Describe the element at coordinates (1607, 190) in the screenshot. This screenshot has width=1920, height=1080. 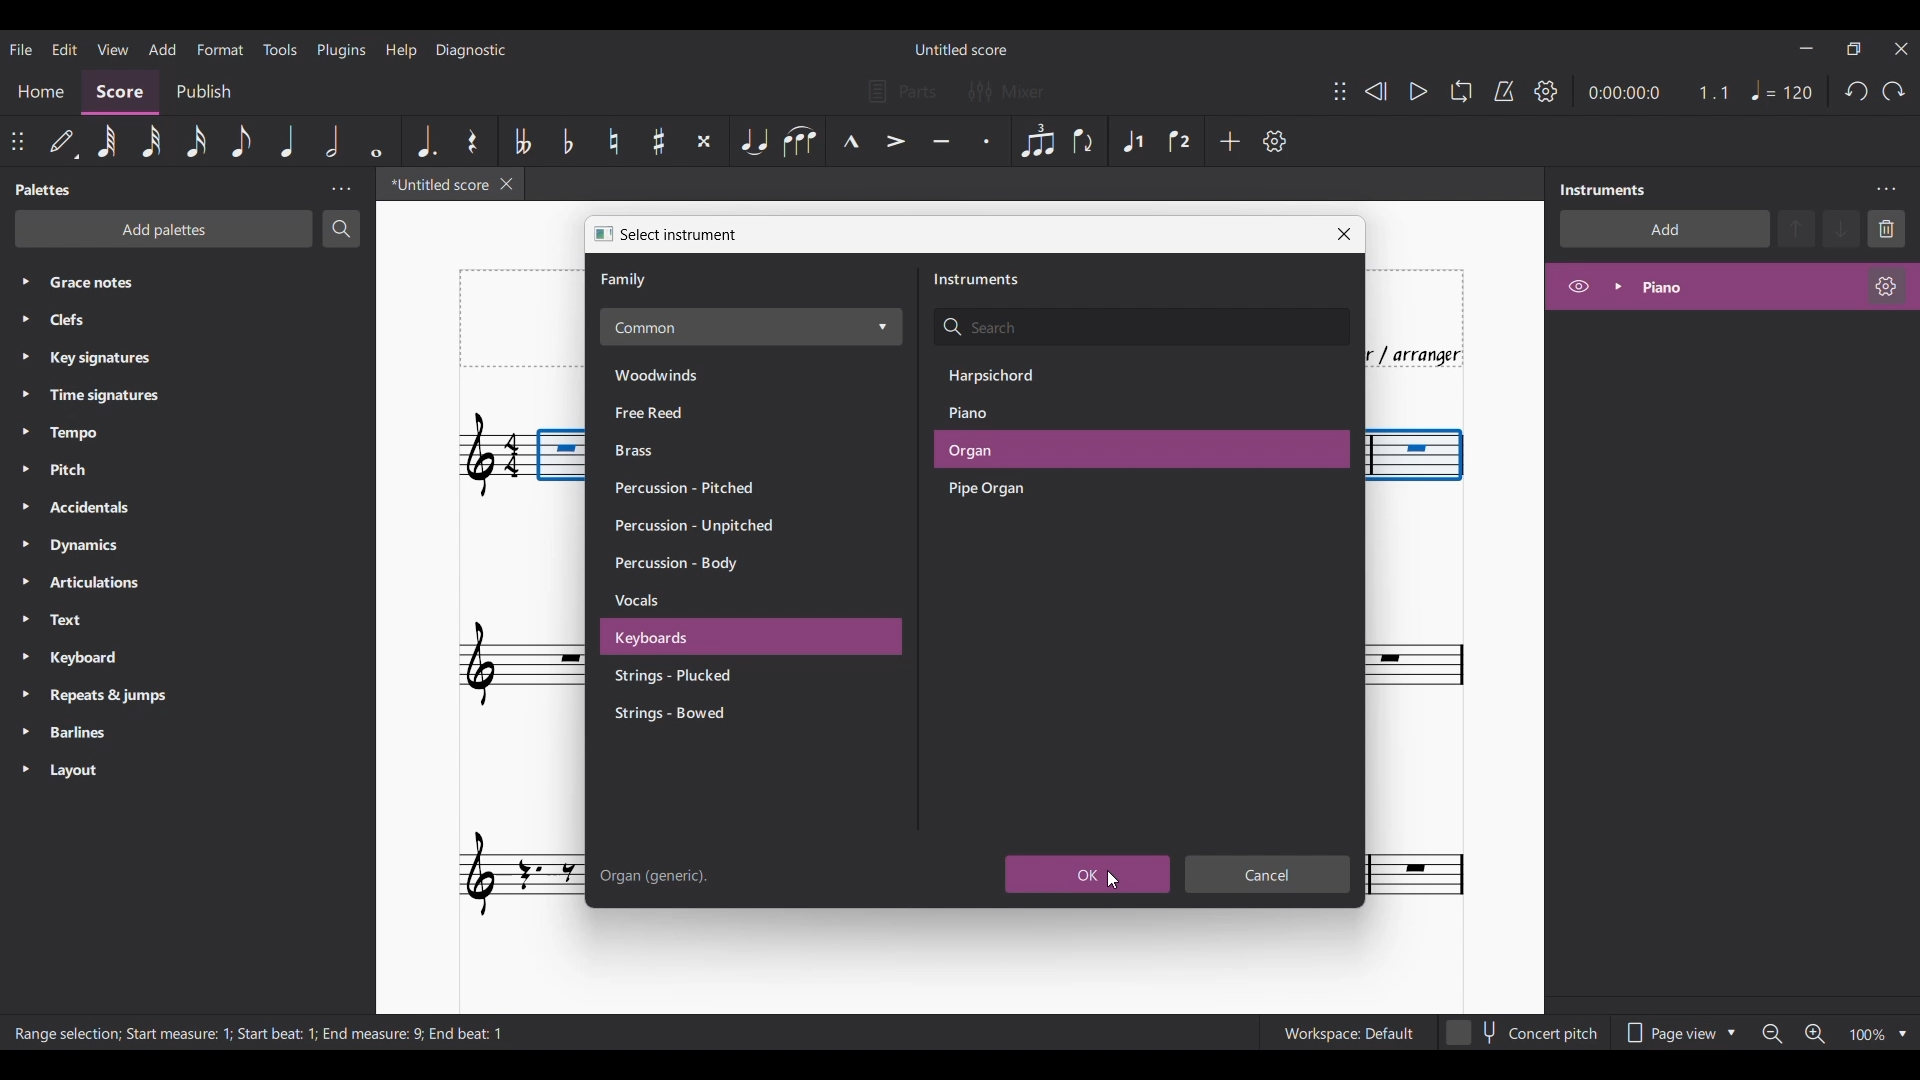
I see `Panel title` at that location.